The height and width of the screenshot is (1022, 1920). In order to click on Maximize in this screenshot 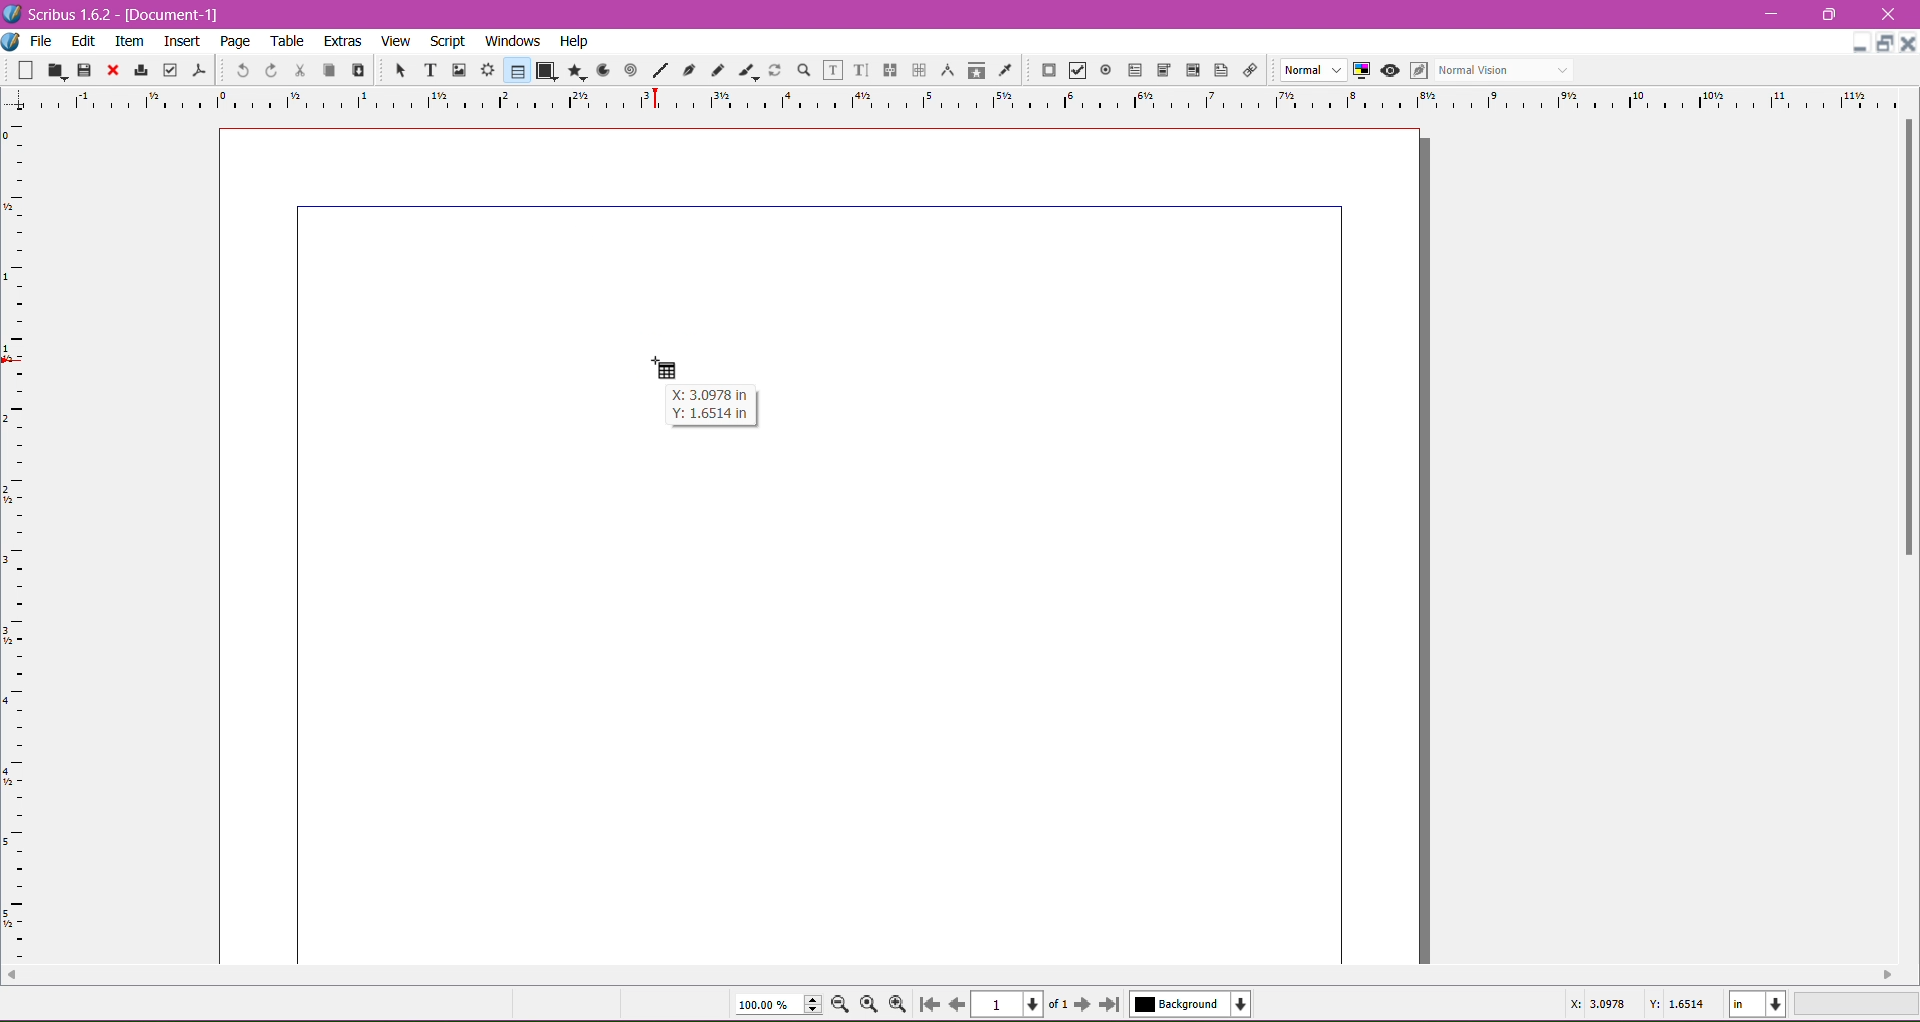, I will do `click(1886, 44)`.